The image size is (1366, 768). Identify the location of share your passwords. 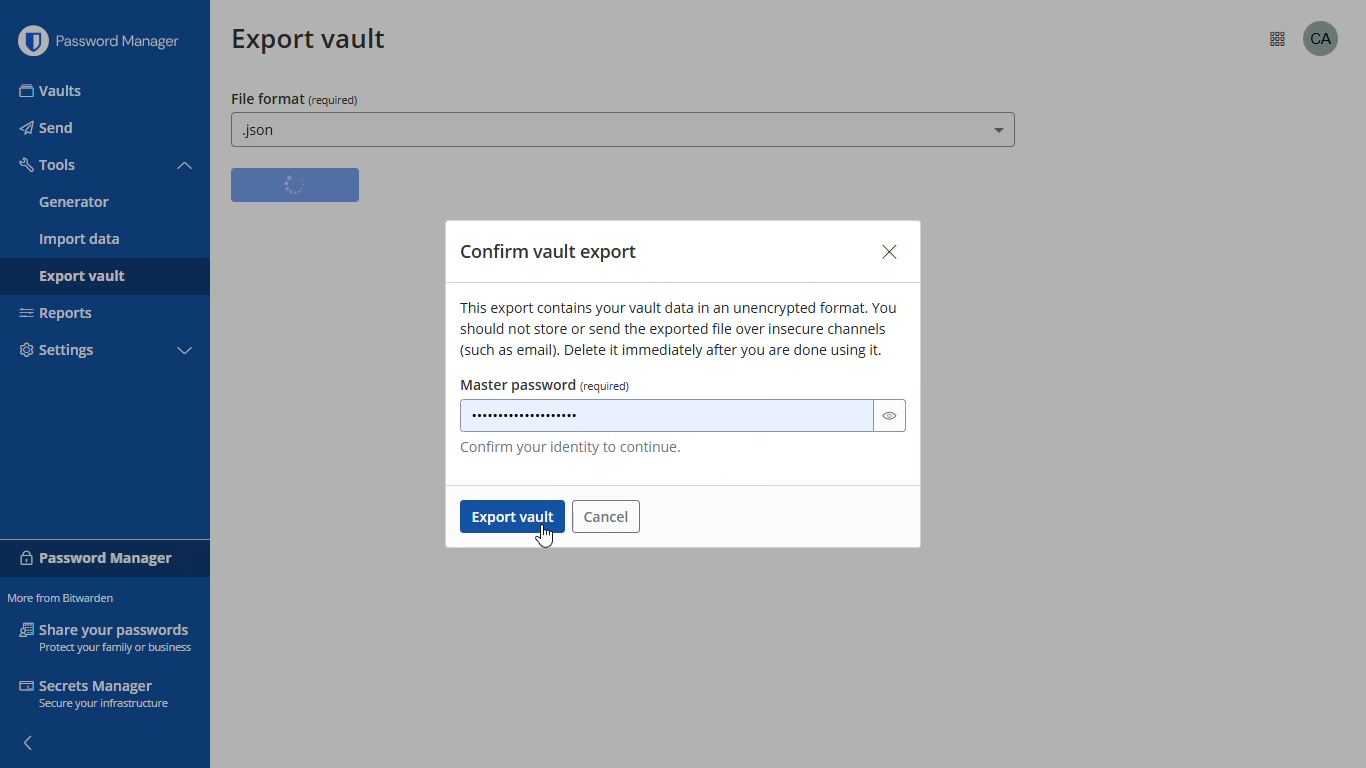
(105, 636).